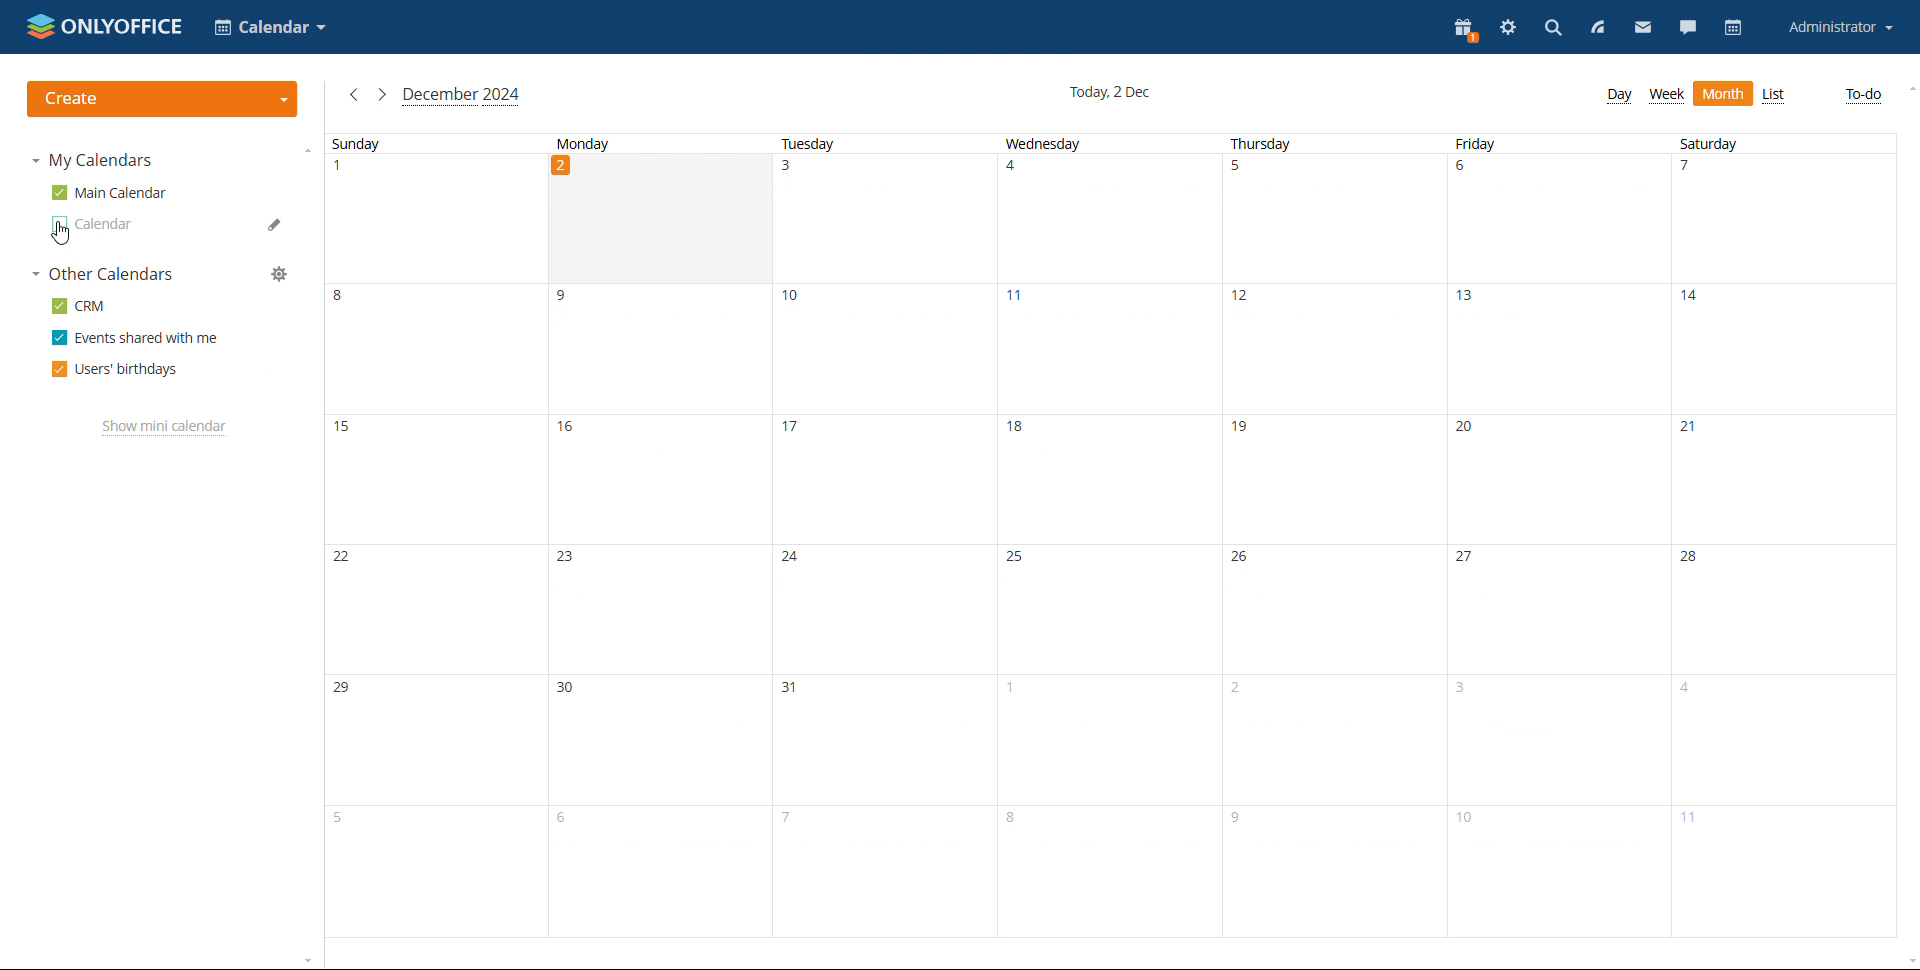 The height and width of the screenshot is (970, 1920). What do you see at coordinates (1688, 29) in the screenshot?
I see `chat` at bounding box center [1688, 29].